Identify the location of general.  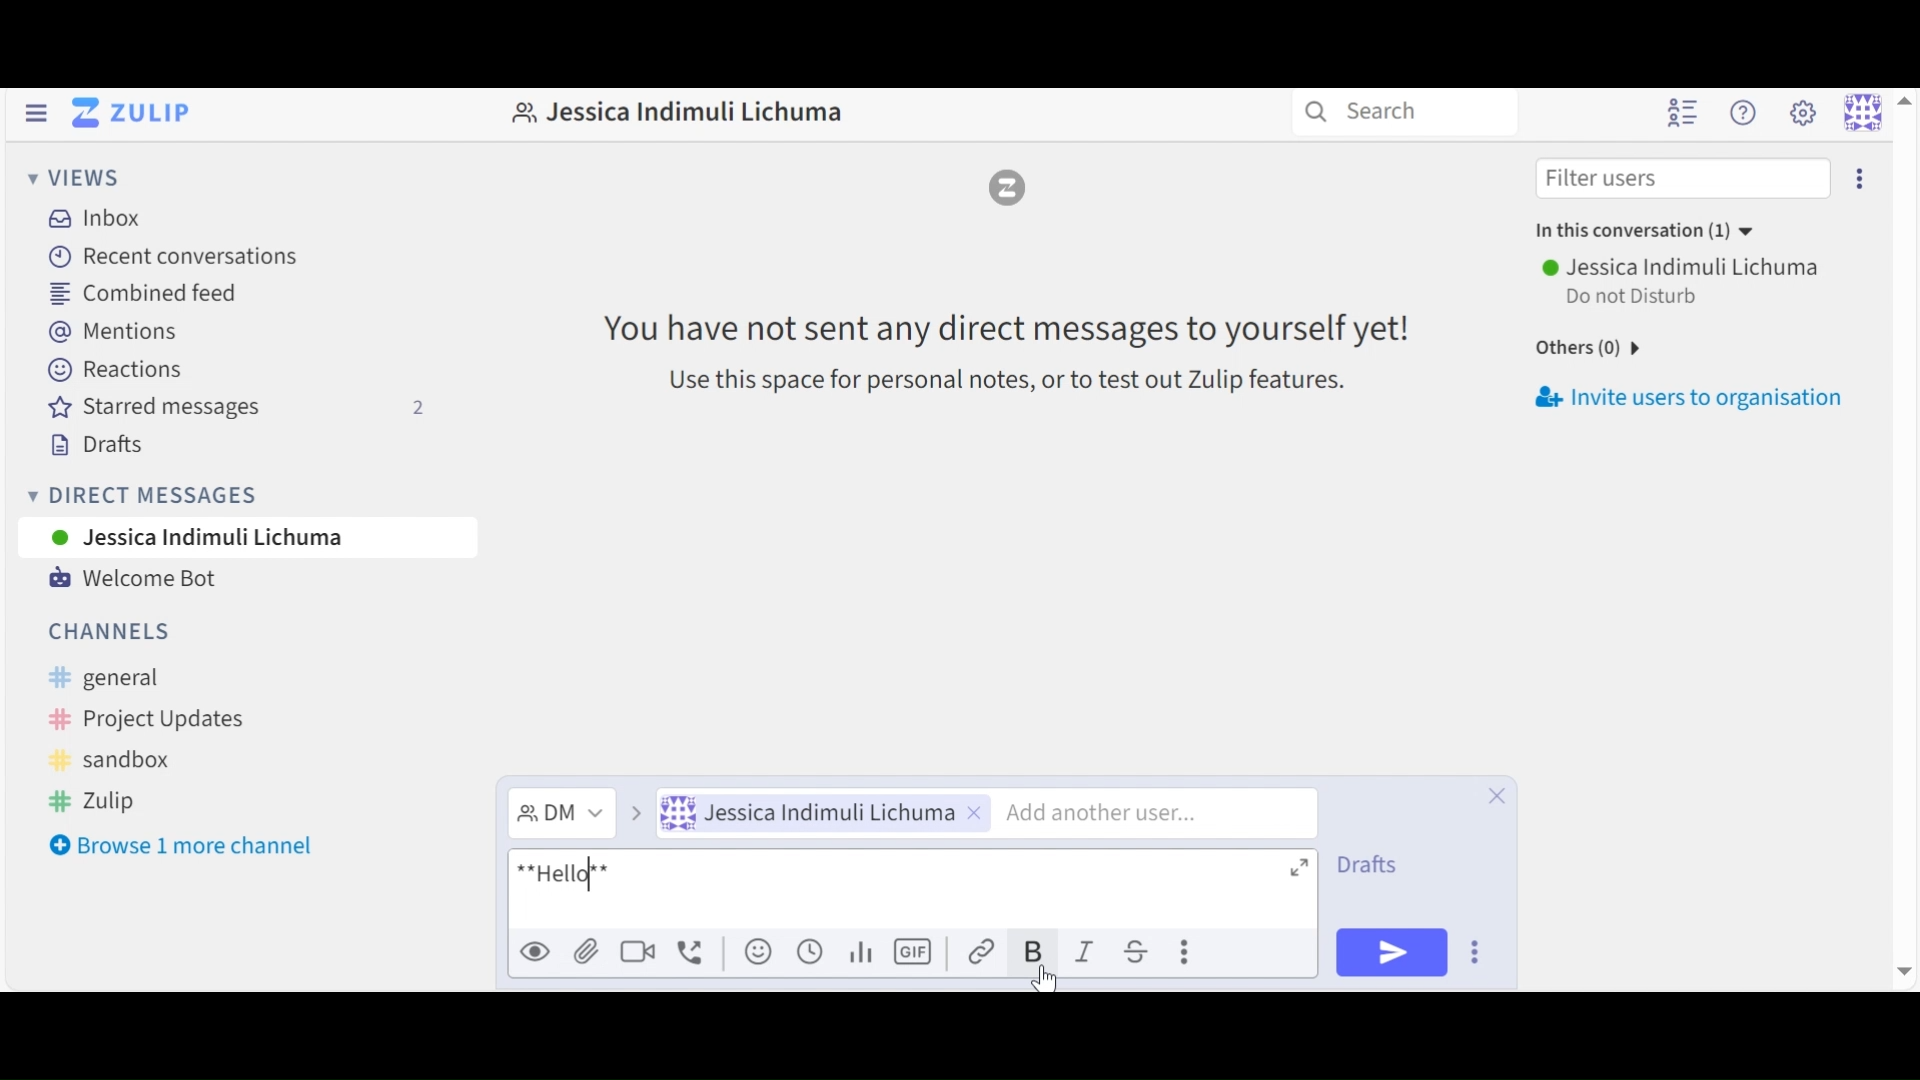
(127, 678).